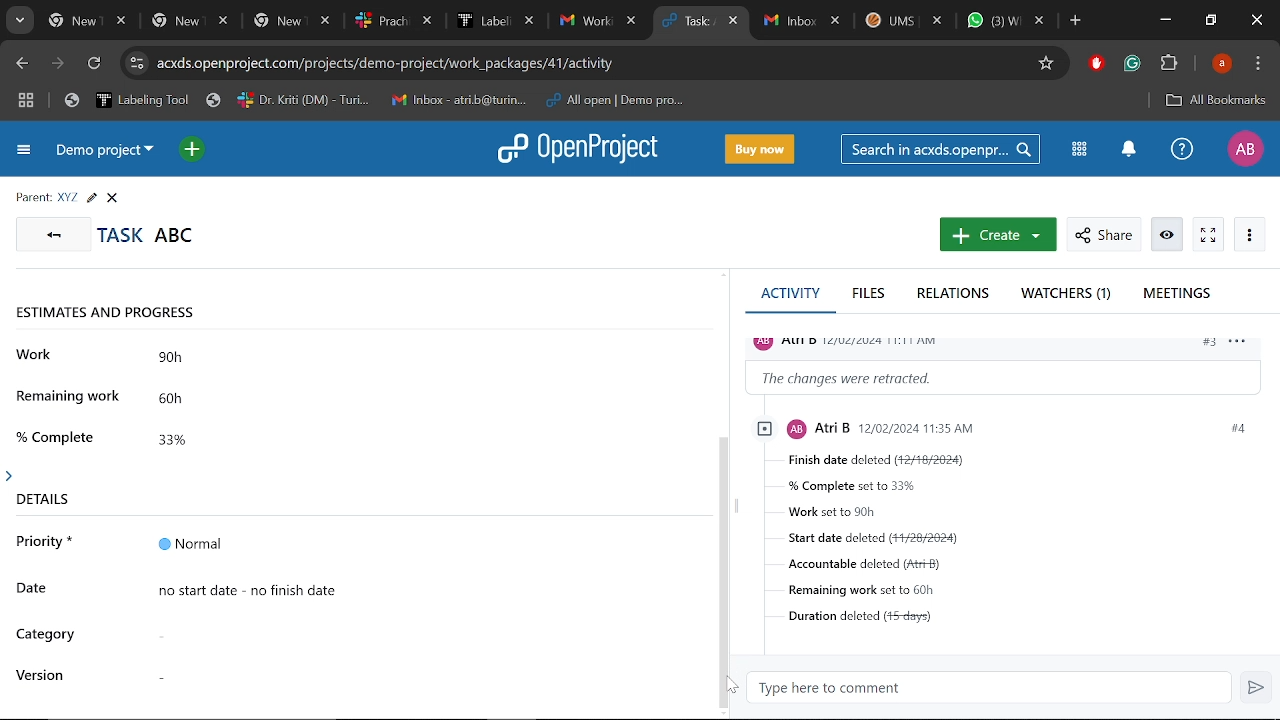 This screenshot has width=1280, height=720. What do you see at coordinates (1103, 235) in the screenshot?
I see `Share` at bounding box center [1103, 235].